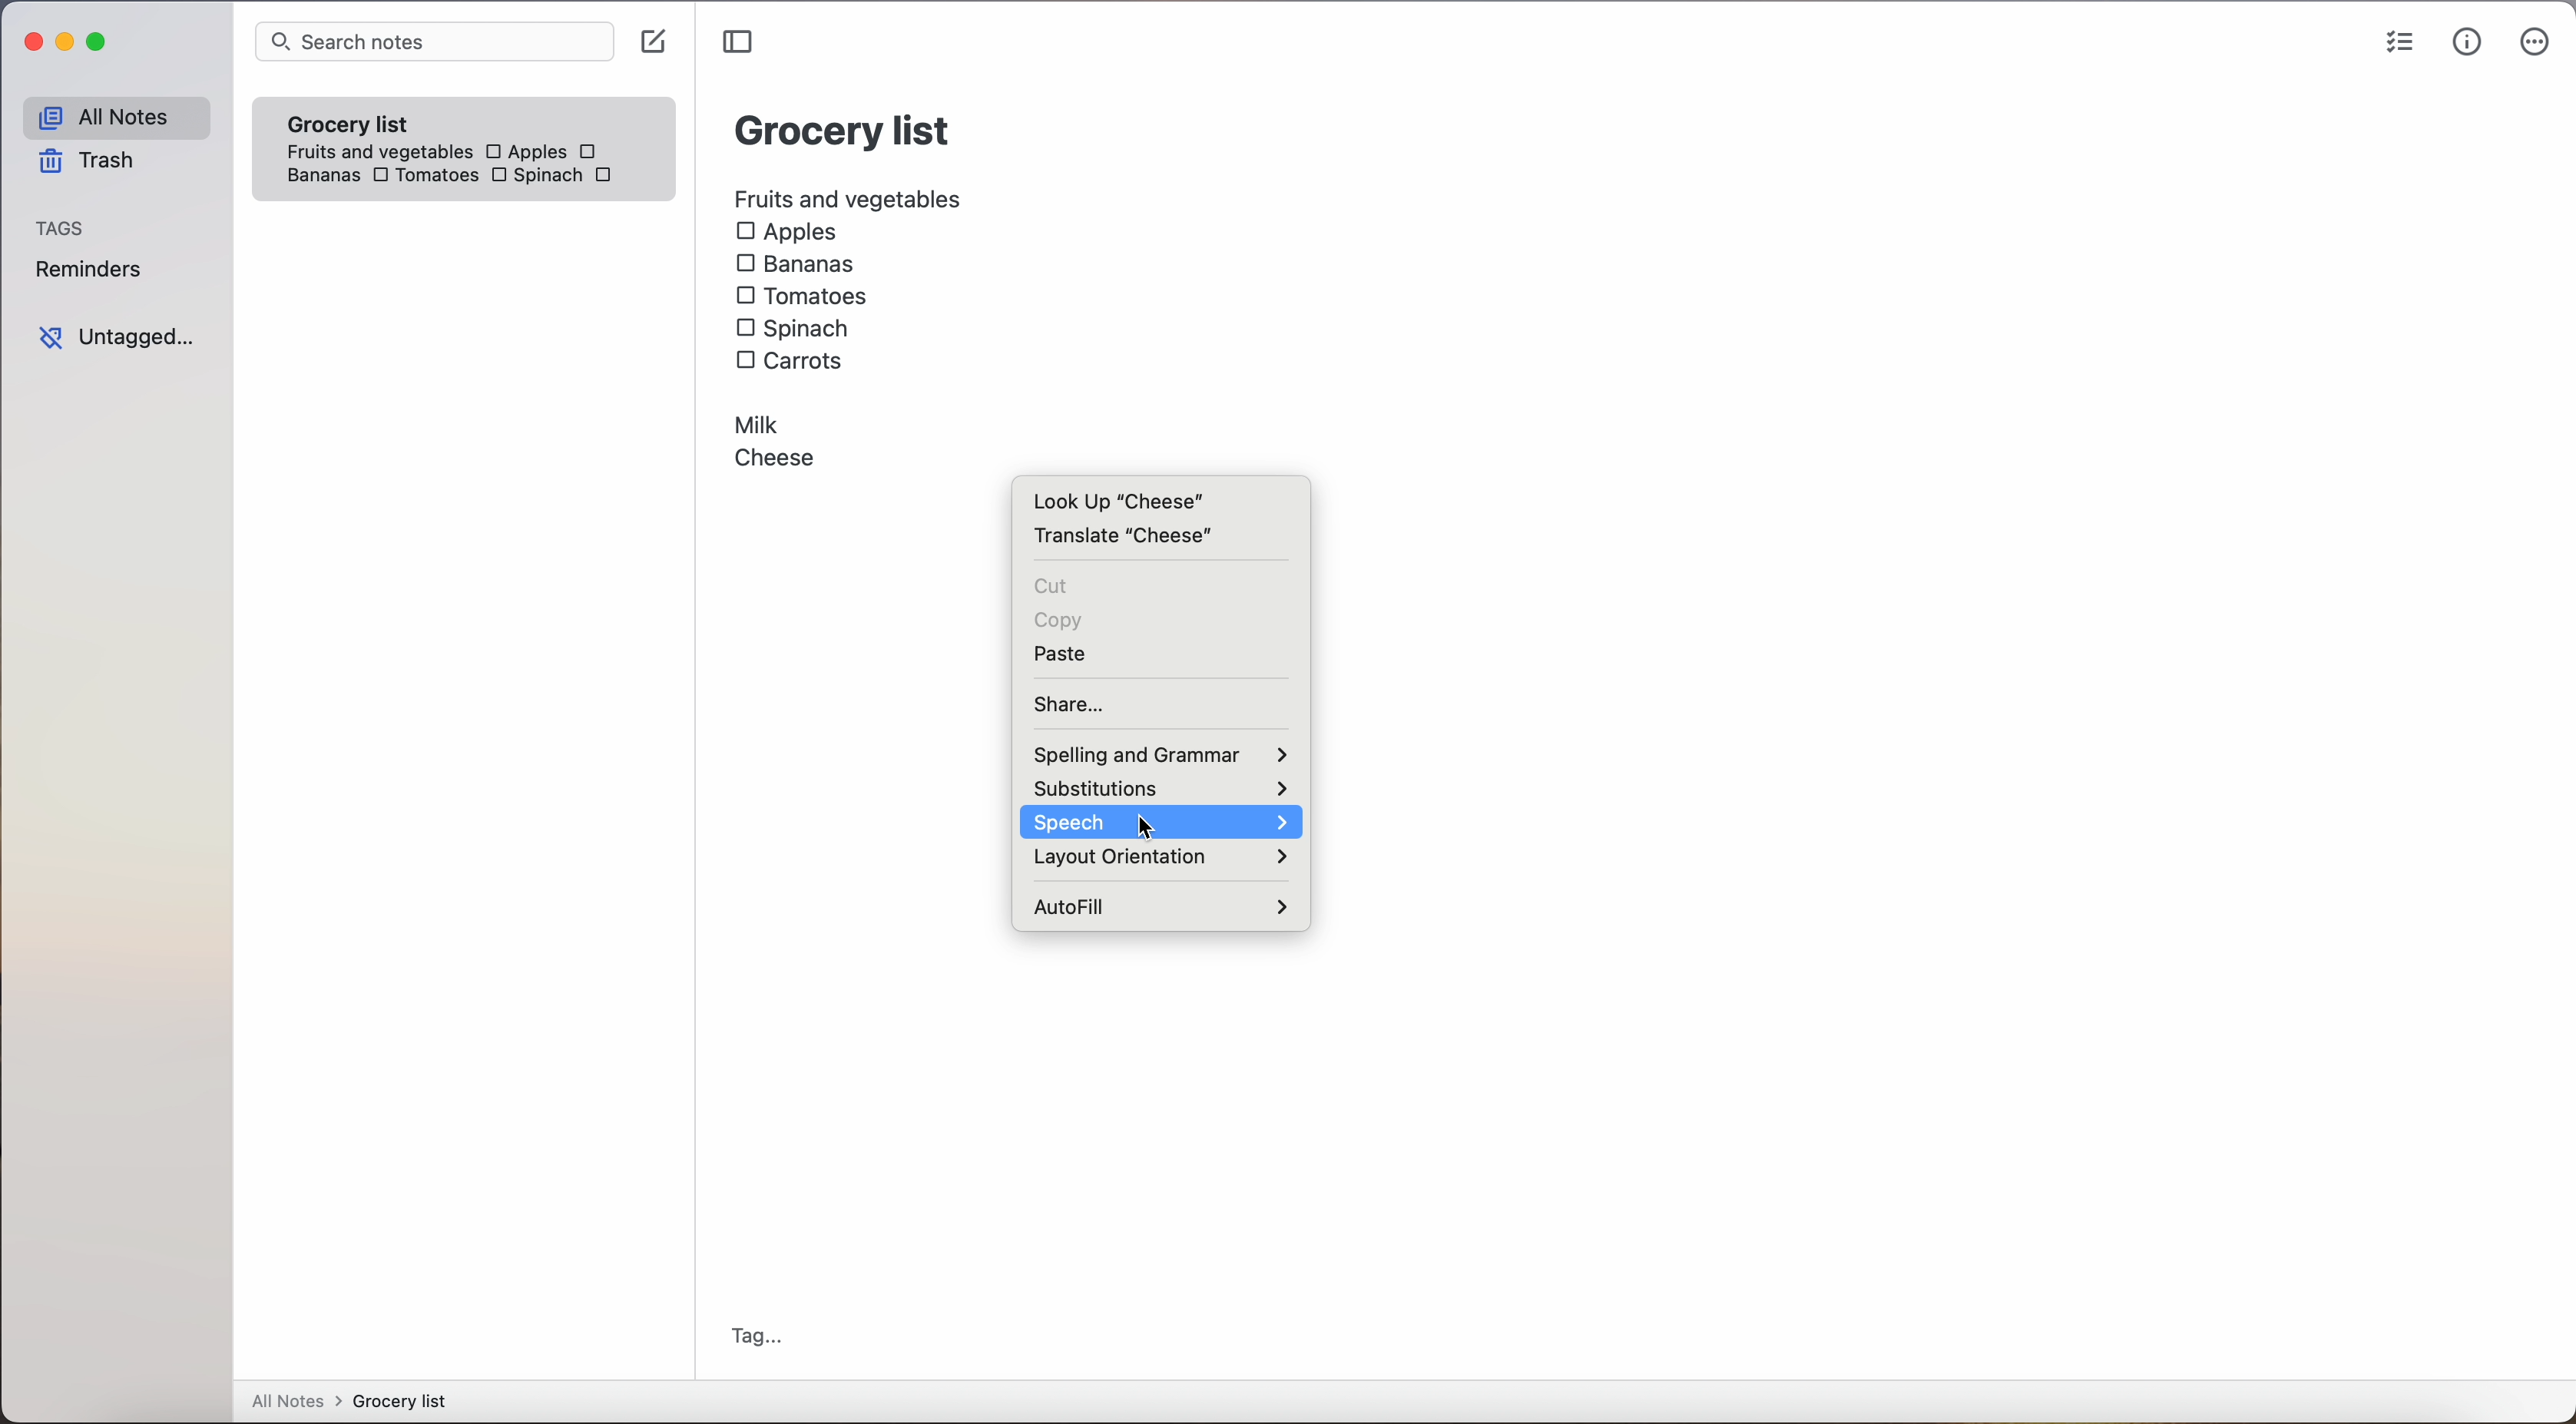 This screenshot has height=1424, width=2576. Describe the element at coordinates (85, 164) in the screenshot. I see `trash` at that location.